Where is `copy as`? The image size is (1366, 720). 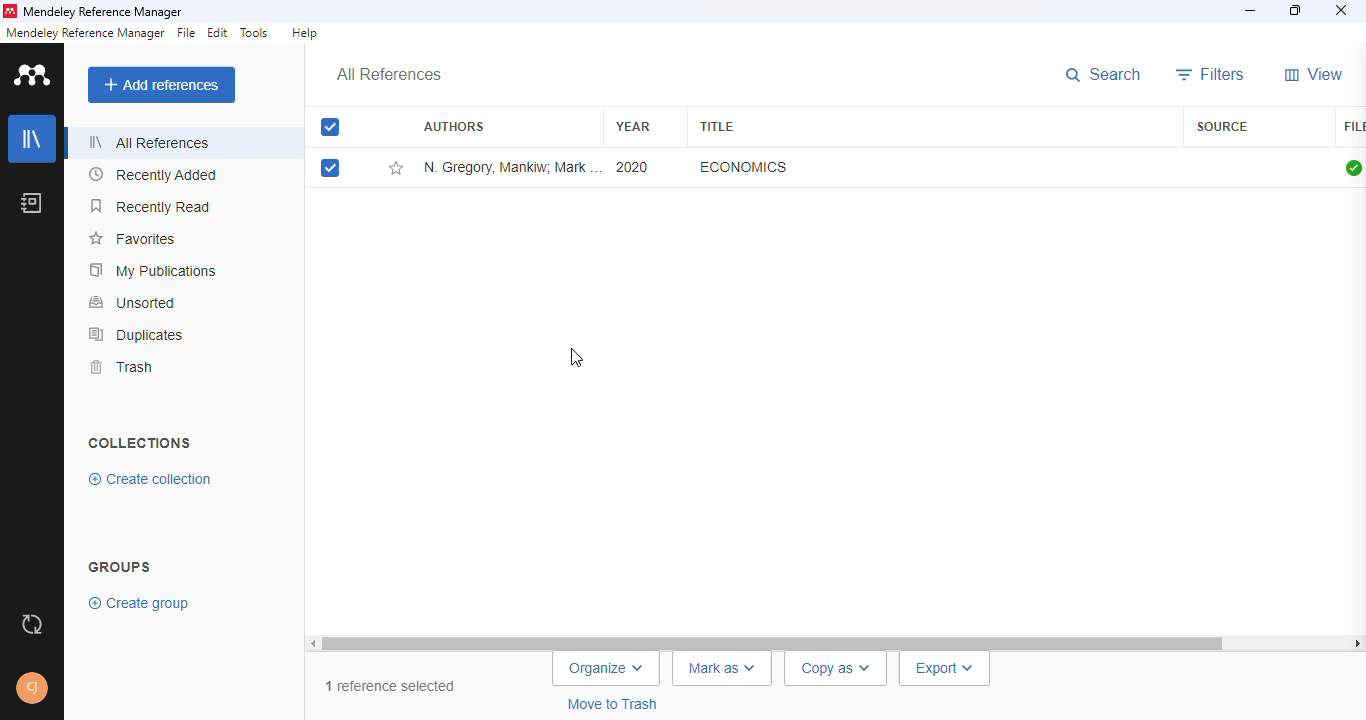
copy as is located at coordinates (835, 669).